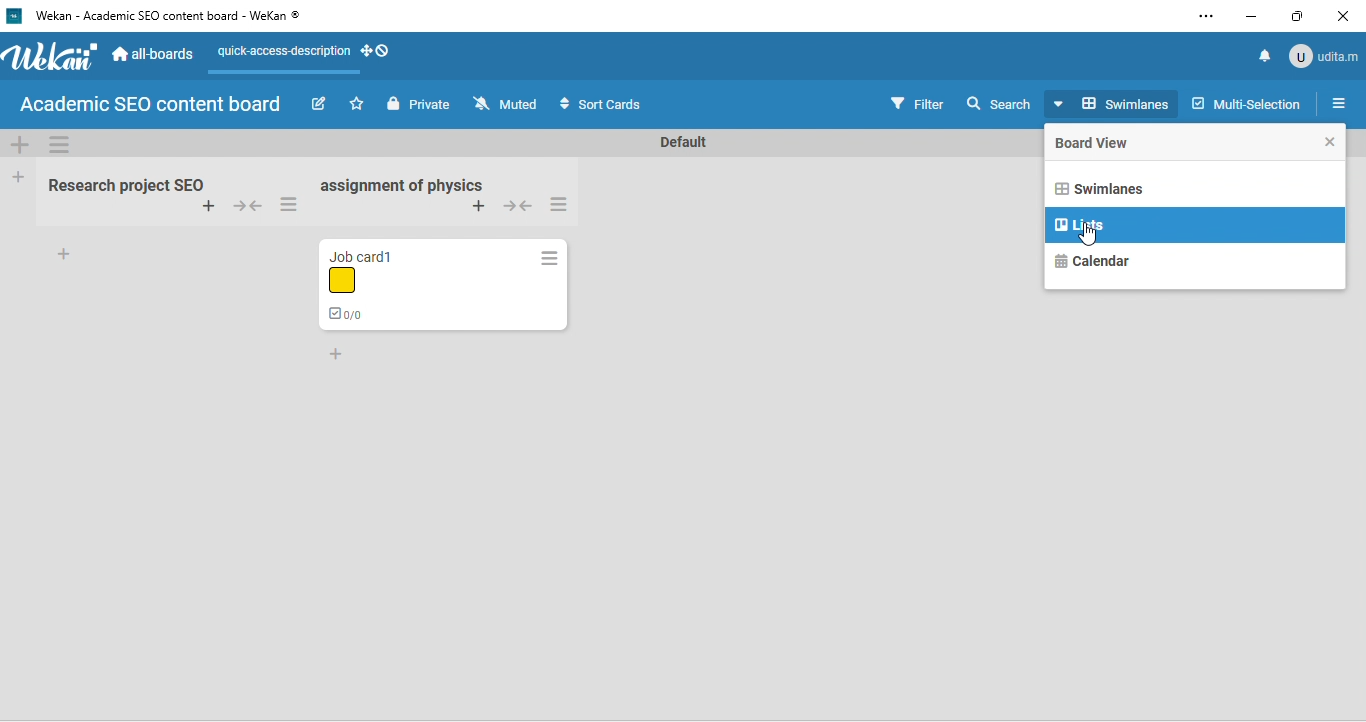 The image size is (1366, 722). Describe the element at coordinates (1346, 15) in the screenshot. I see `close` at that location.